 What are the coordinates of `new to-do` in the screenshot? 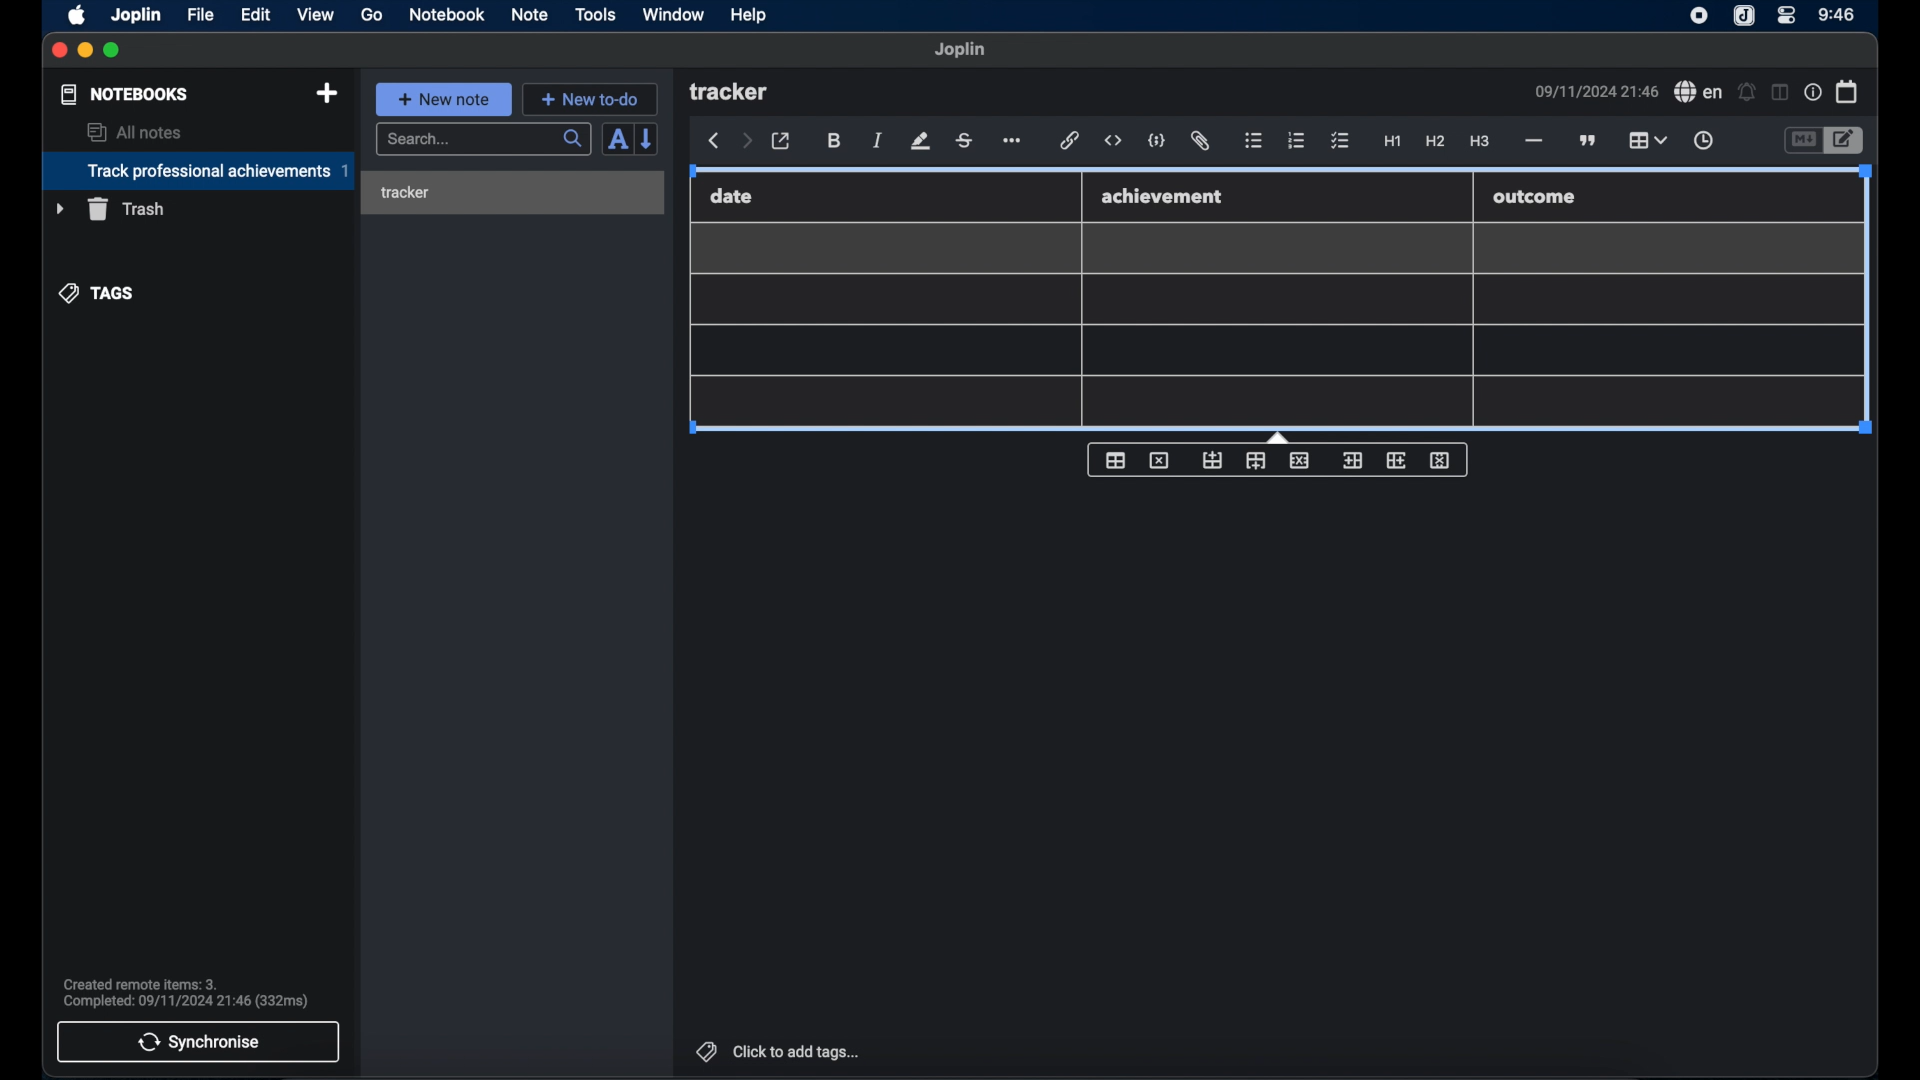 It's located at (590, 99).